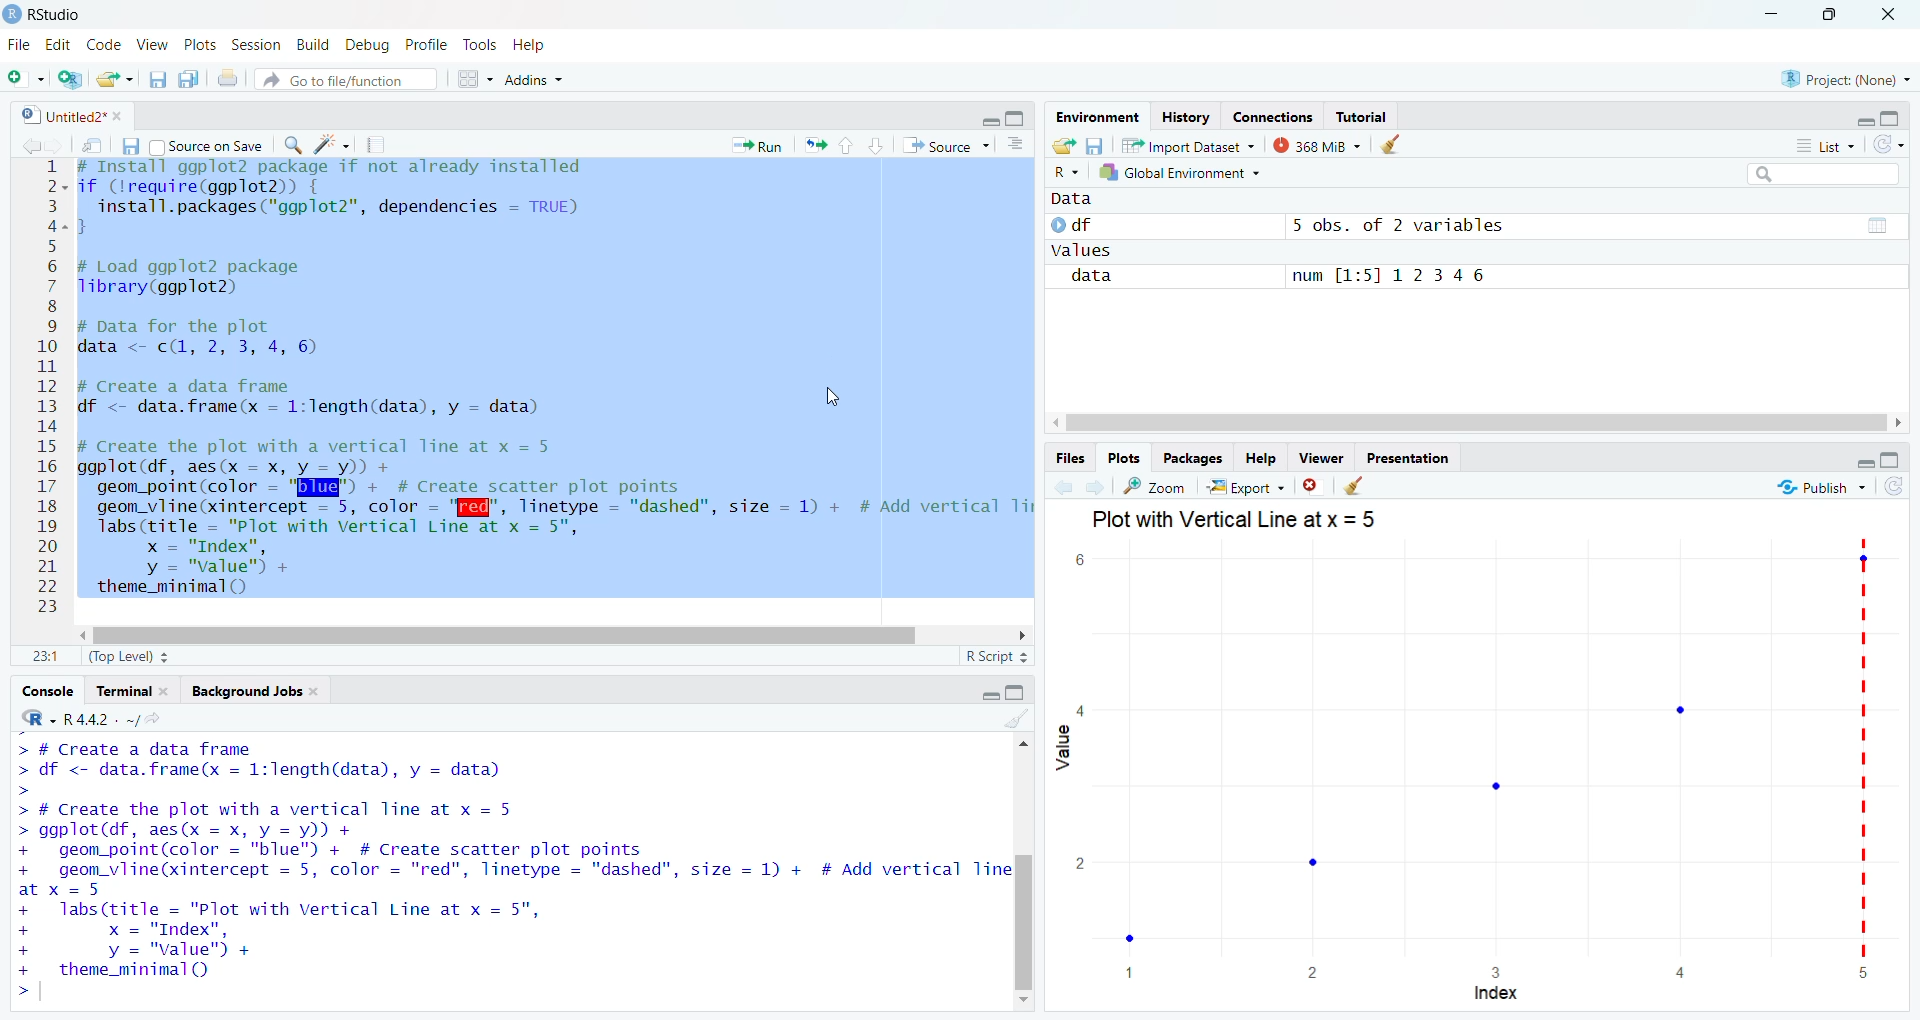 Image resolution: width=1920 pixels, height=1020 pixels. What do you see at coordinates (1323, 459) in the screenshot?
I see `viewer` at bounding box center [1323, 459].